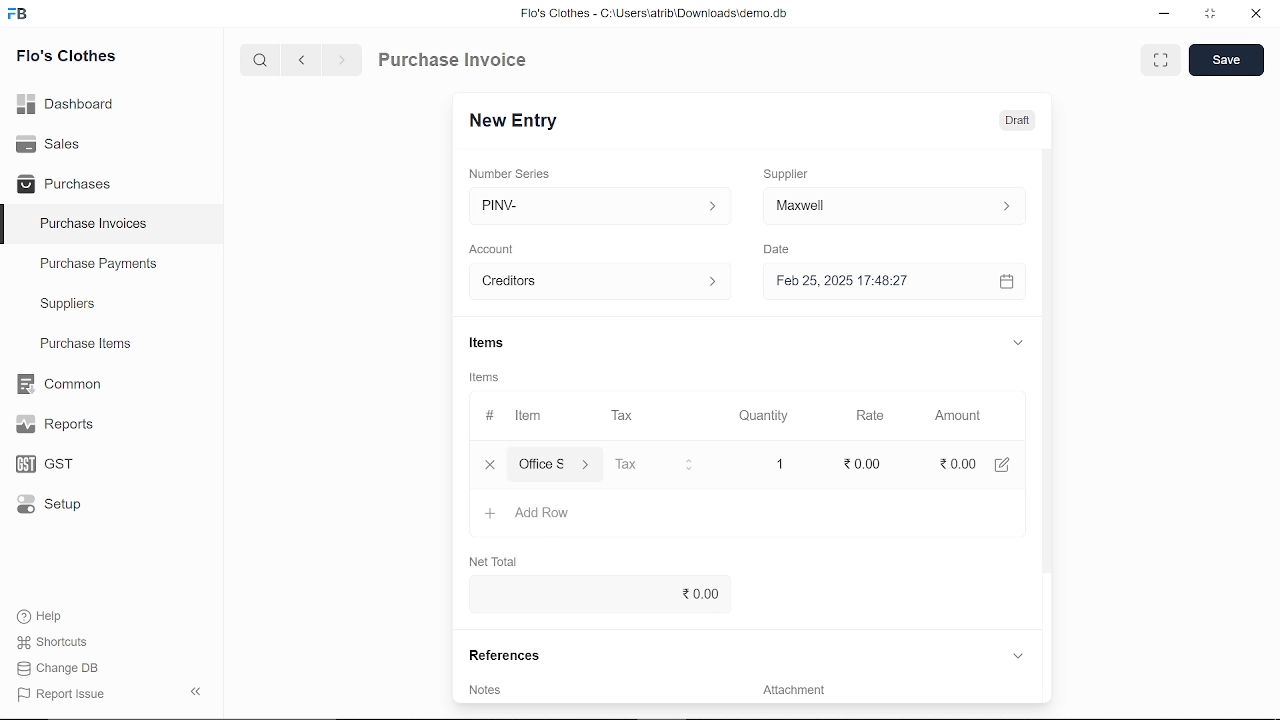 Image resolution: width=1280 pixels, height=720 pixels. What do you see at coordinates (48, 142) in the screenshot?
I see `Sales` at bounding box center [48, 142].